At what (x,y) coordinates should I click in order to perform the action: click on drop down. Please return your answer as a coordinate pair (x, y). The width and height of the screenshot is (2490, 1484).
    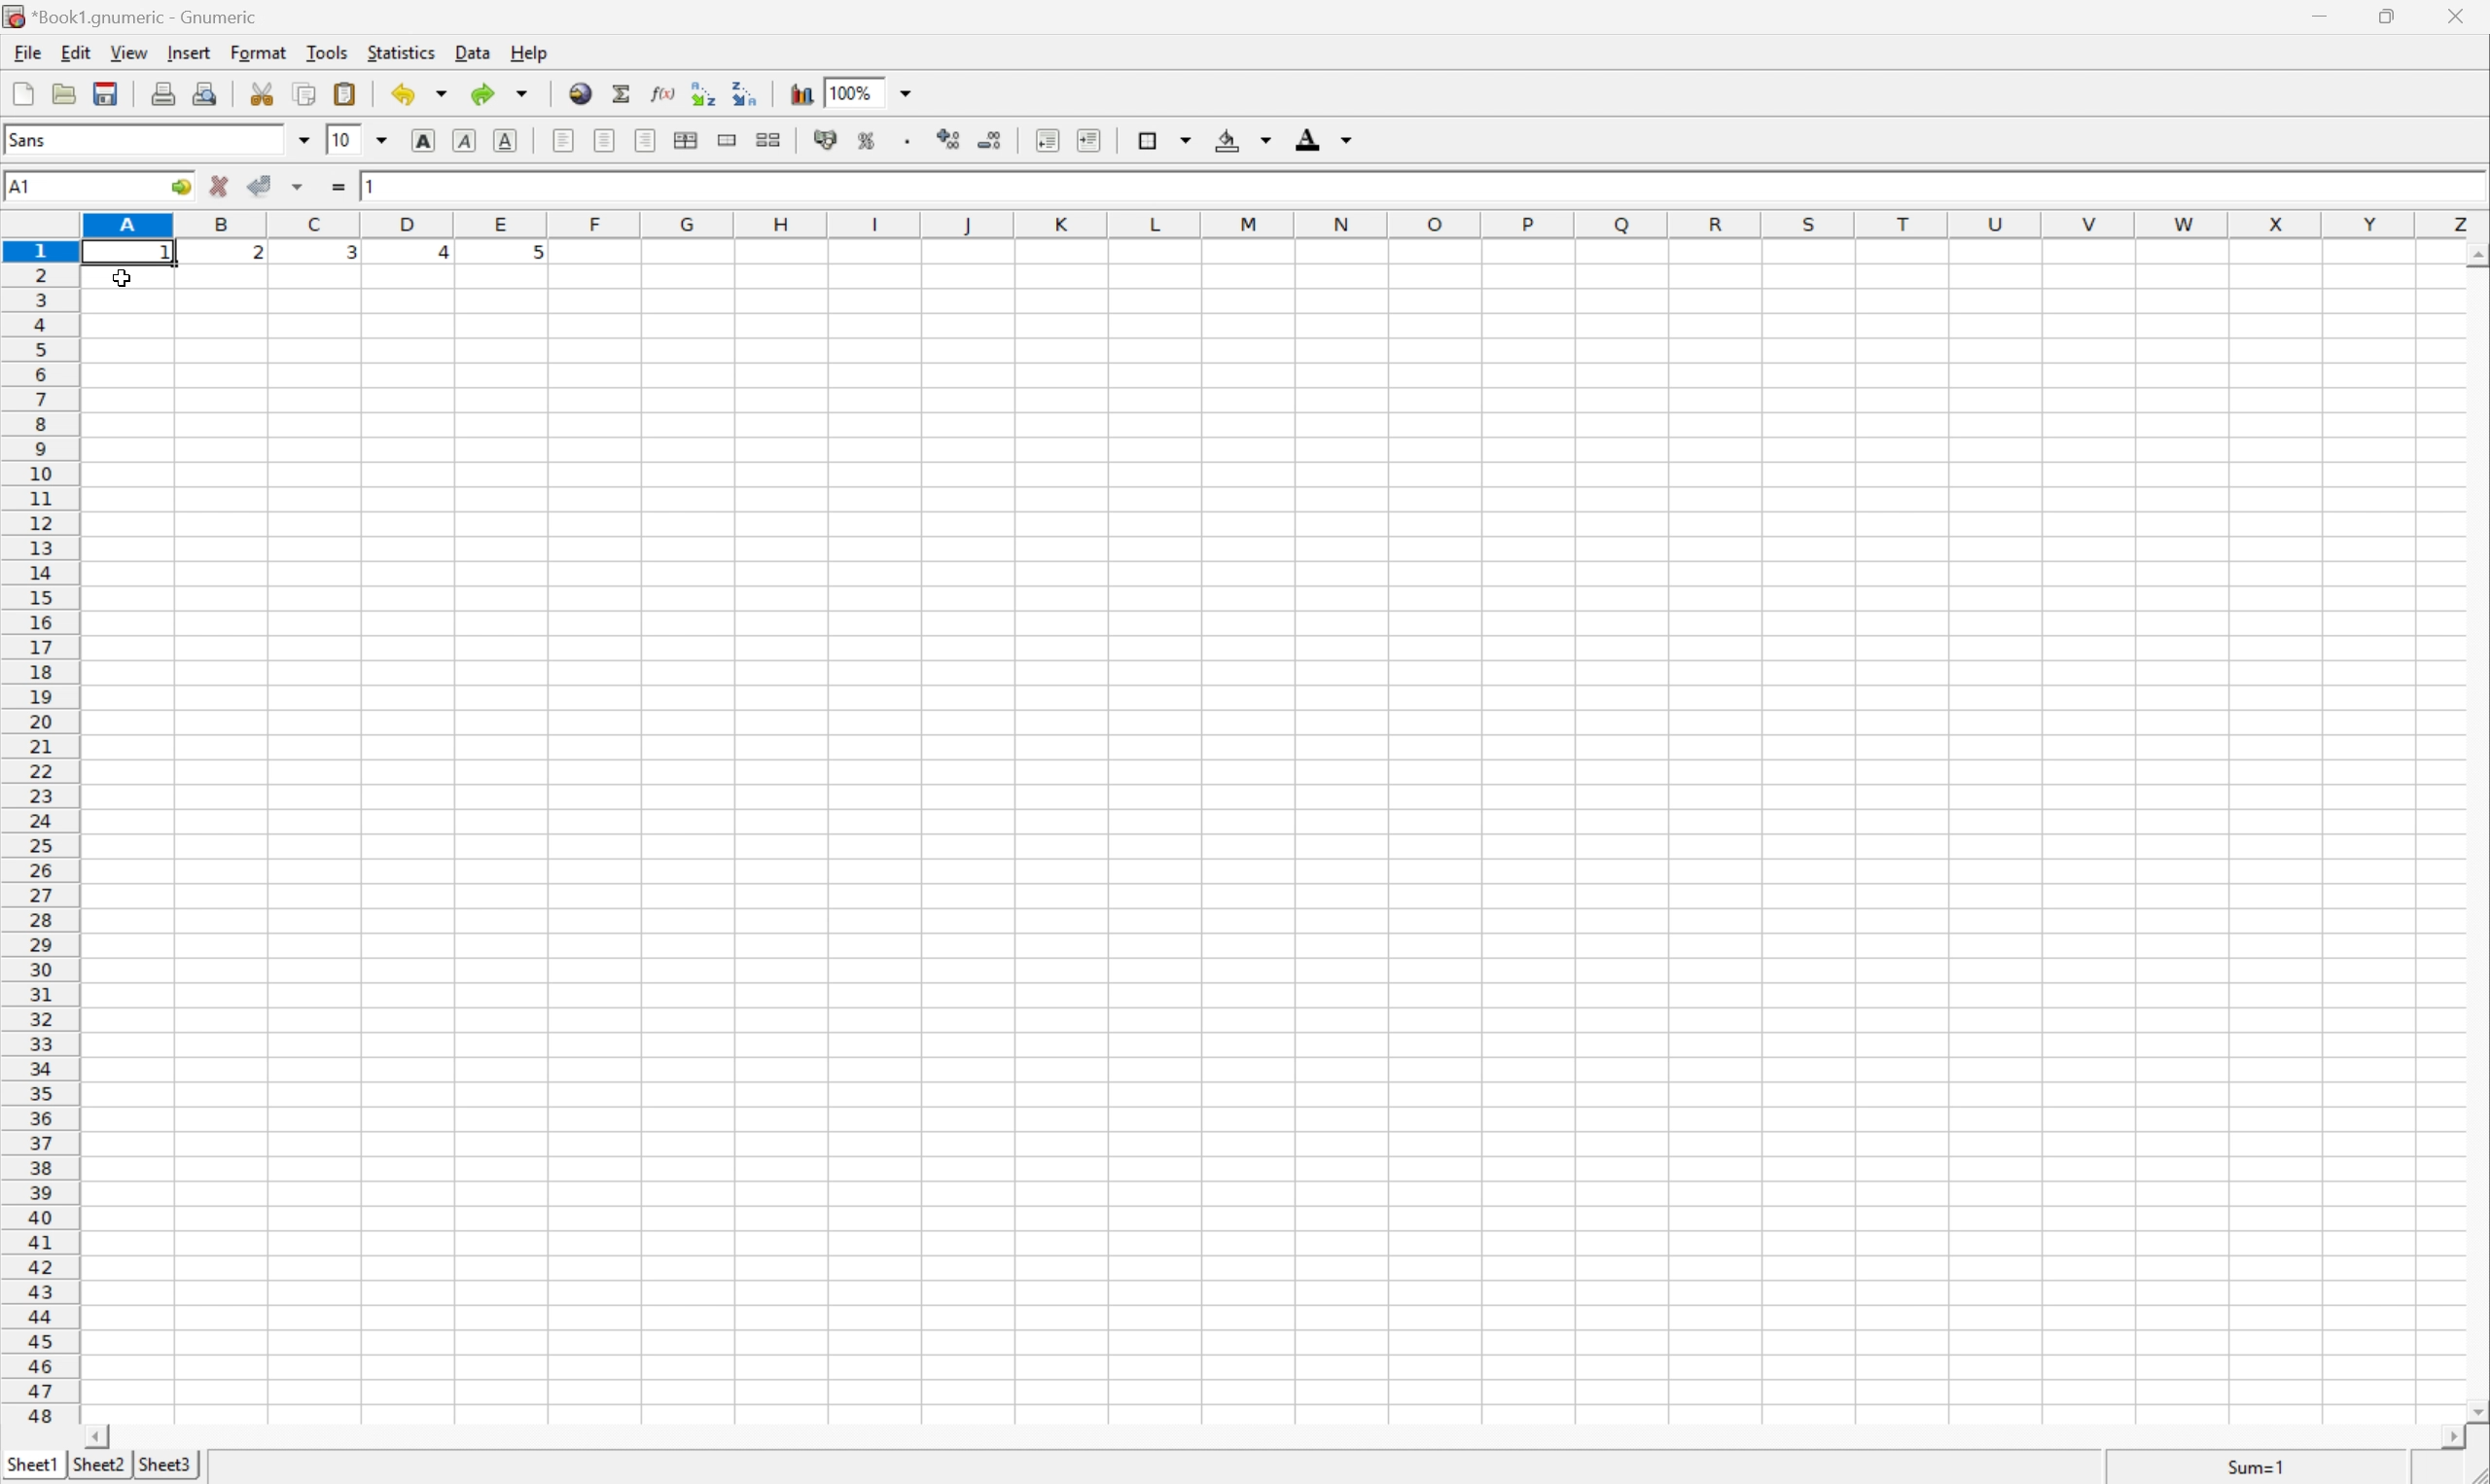
    Looking at the image, I should click on (304, 143).